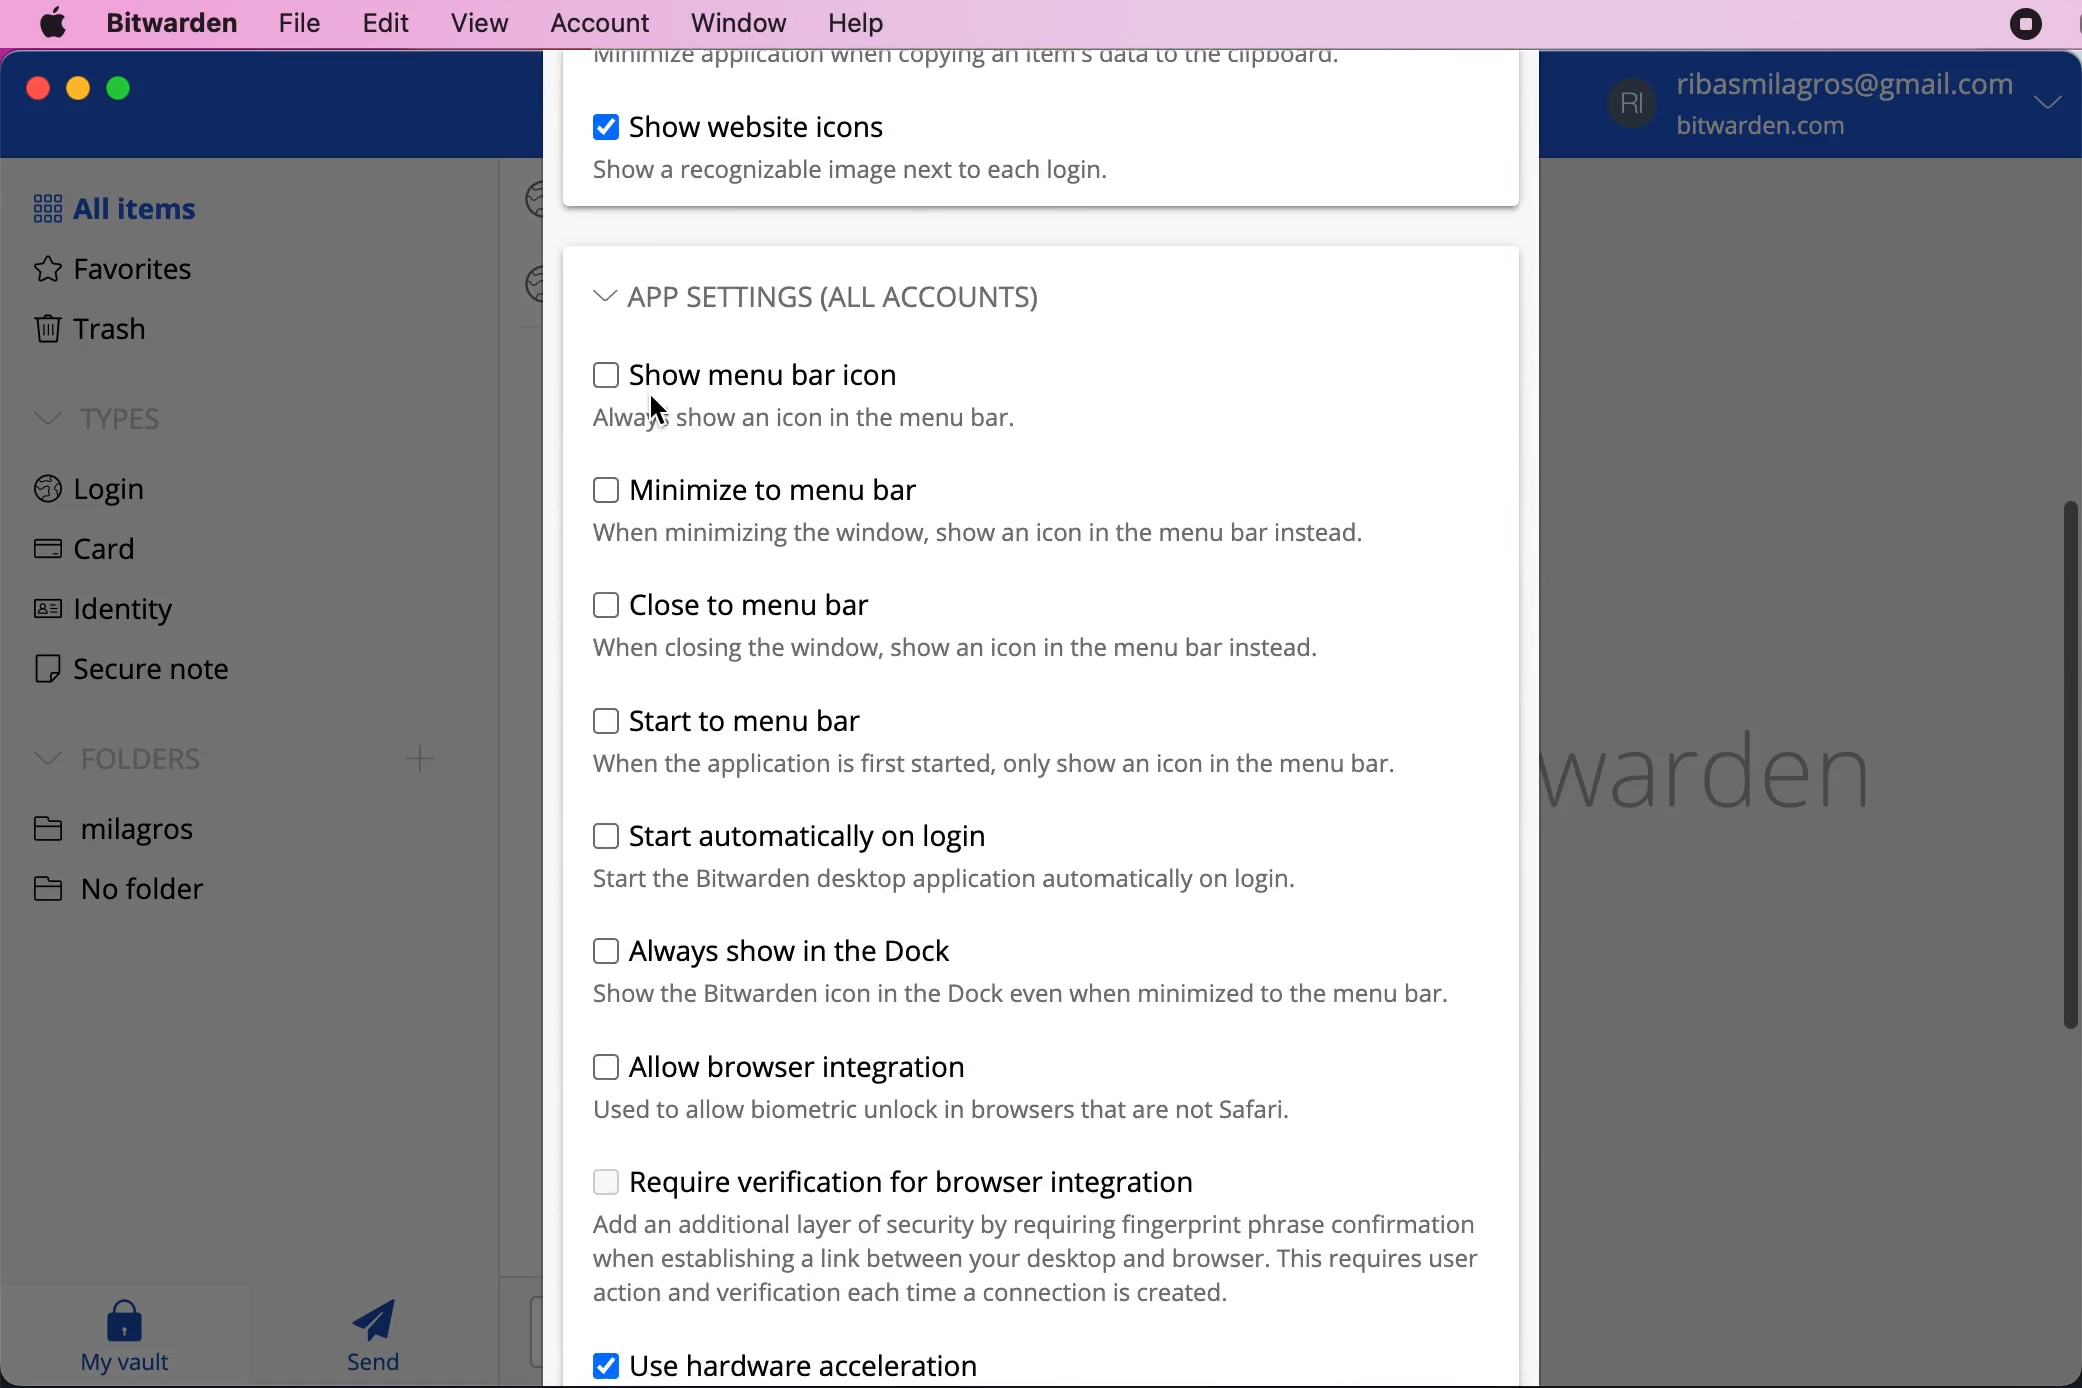  Describe the element at coordinates (828, 395) in the screenshot. I see `show menu bar icon` at that location.